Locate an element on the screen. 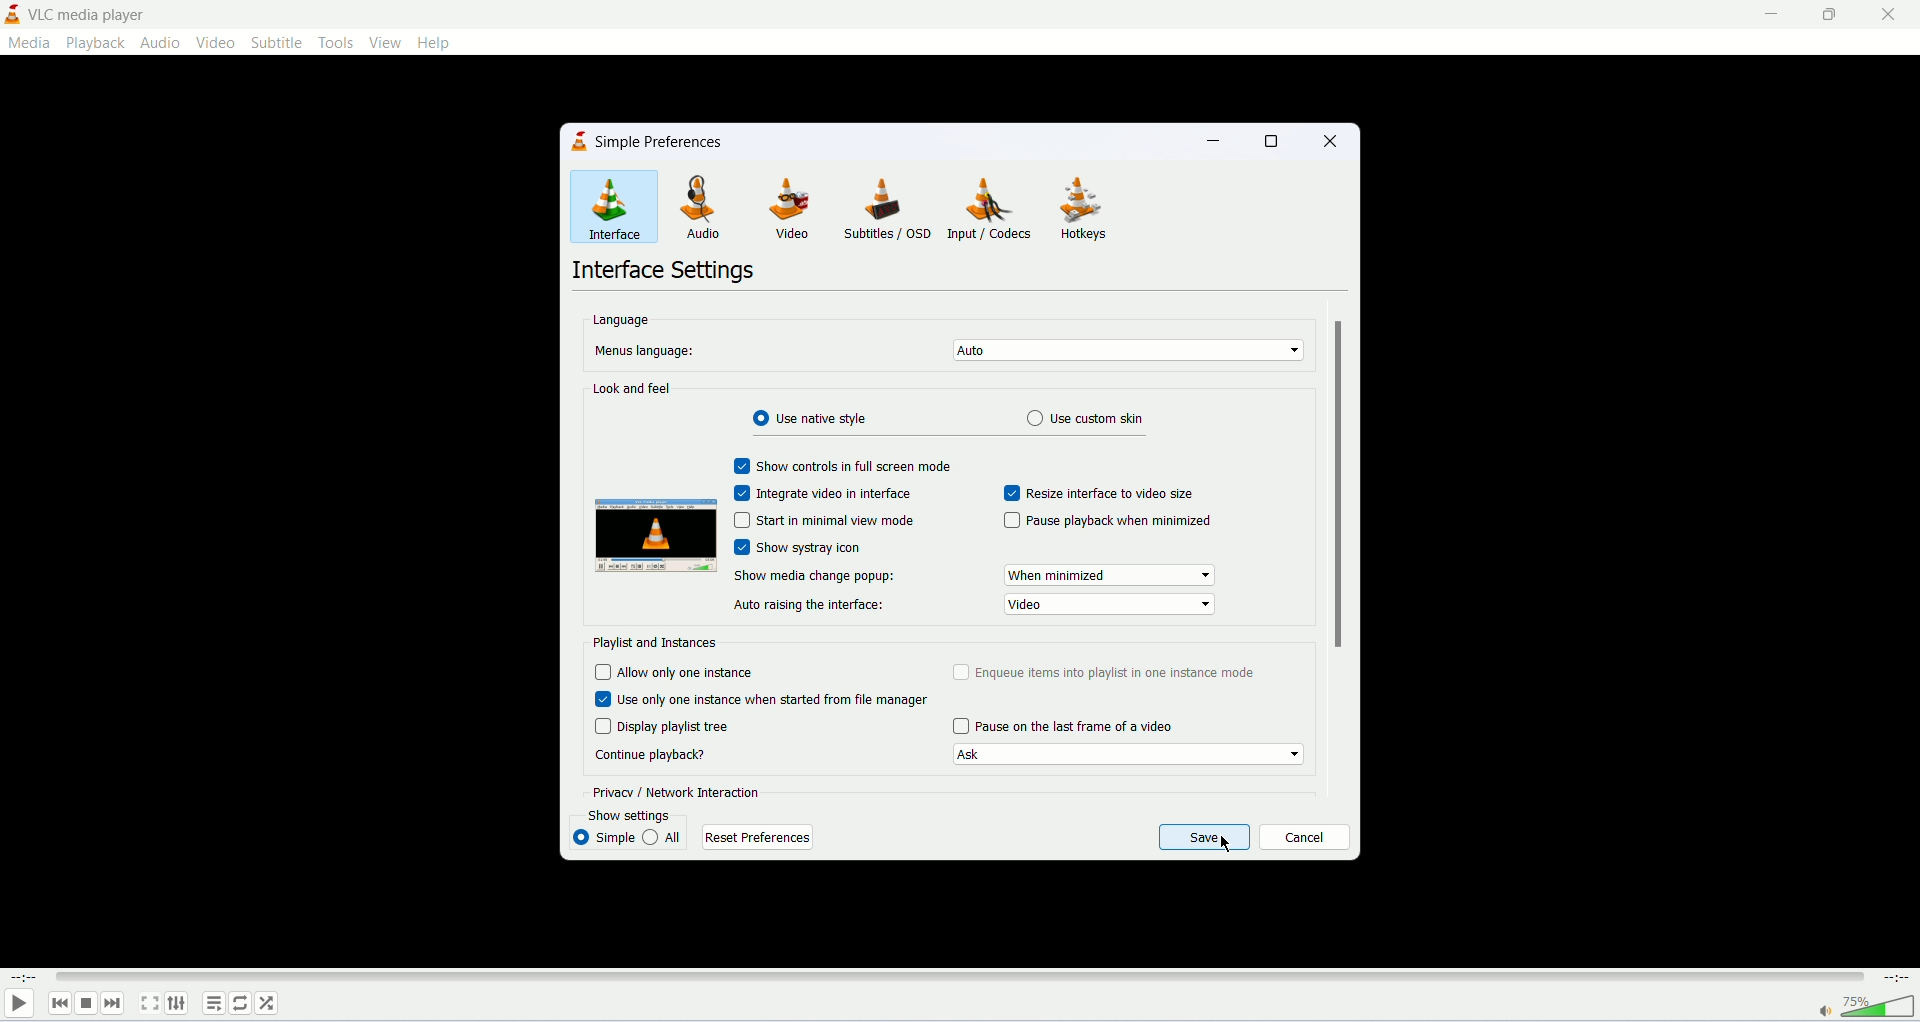  subtitles is located at coordinates (885, 208).